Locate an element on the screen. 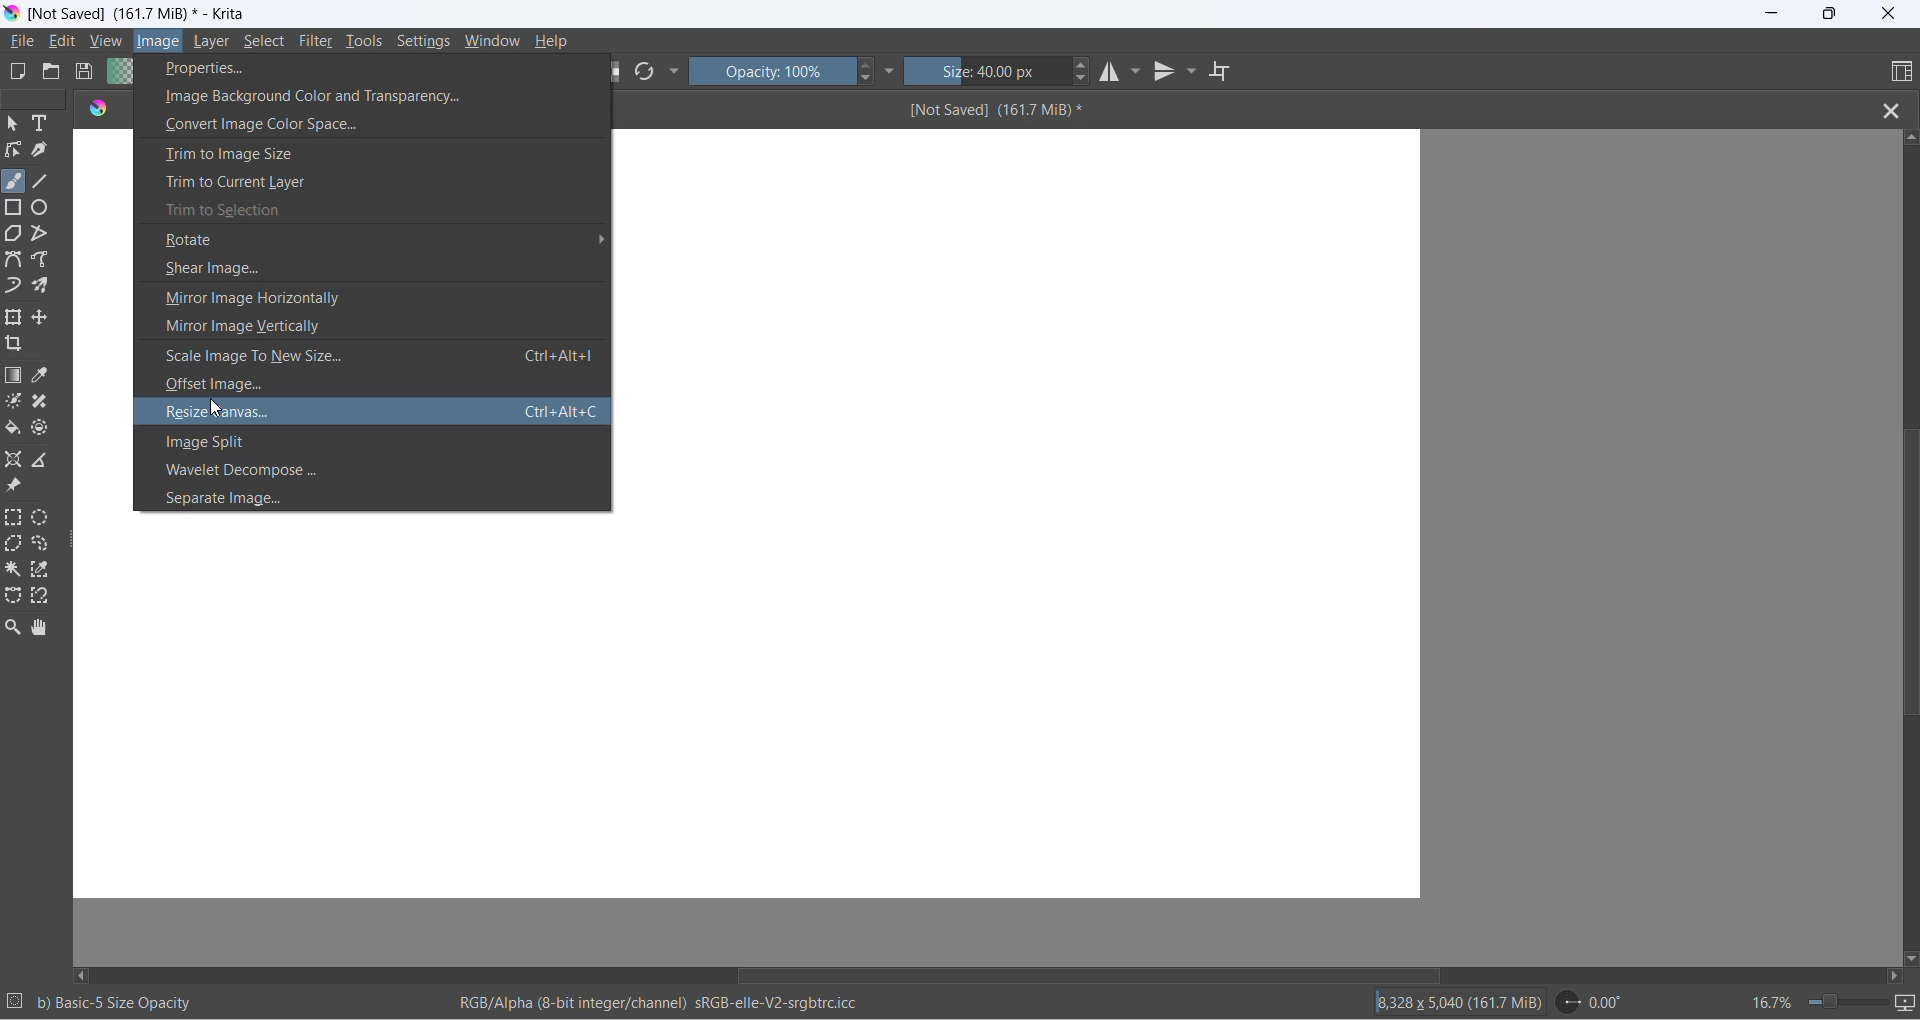 Image resolution: width=1920 pixels, height=1020 pixels. save is located at coordinates (85, 74).